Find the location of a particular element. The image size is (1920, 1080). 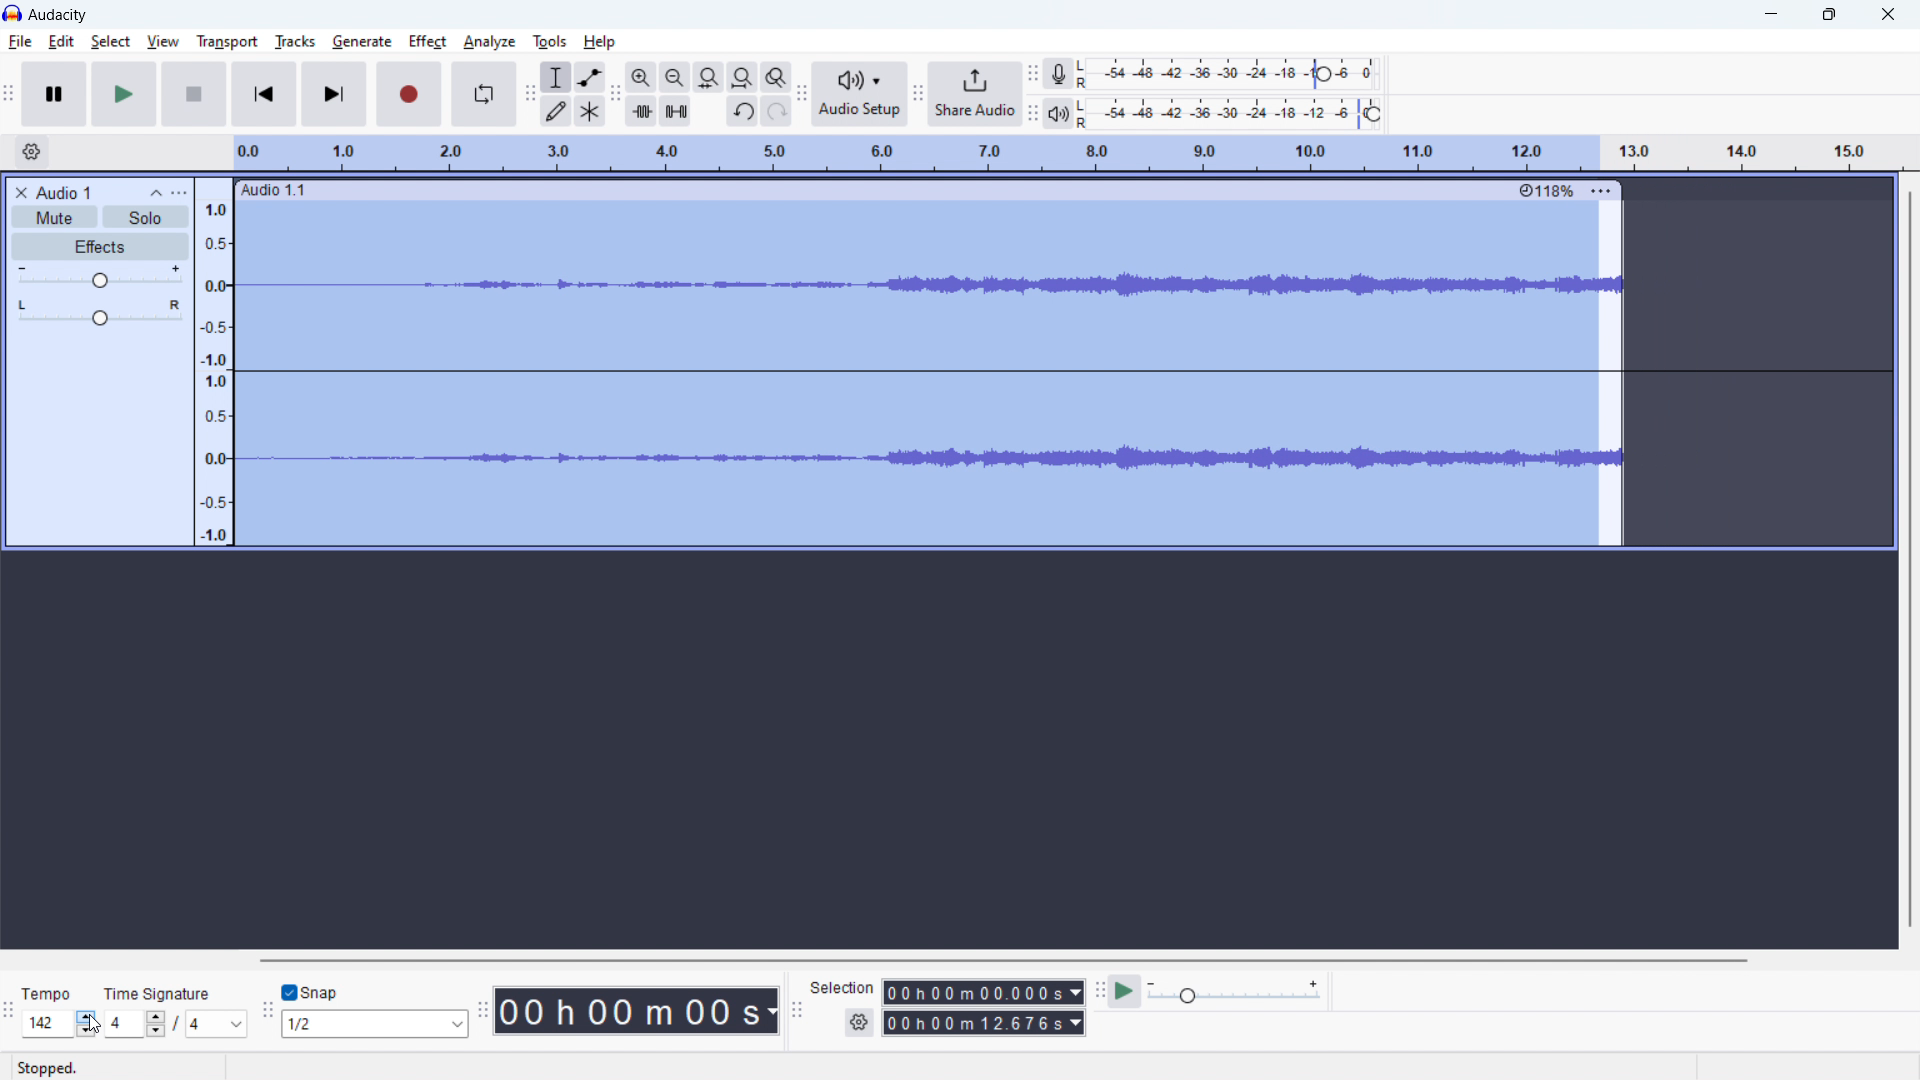

file is located at coordinates (19, 43).